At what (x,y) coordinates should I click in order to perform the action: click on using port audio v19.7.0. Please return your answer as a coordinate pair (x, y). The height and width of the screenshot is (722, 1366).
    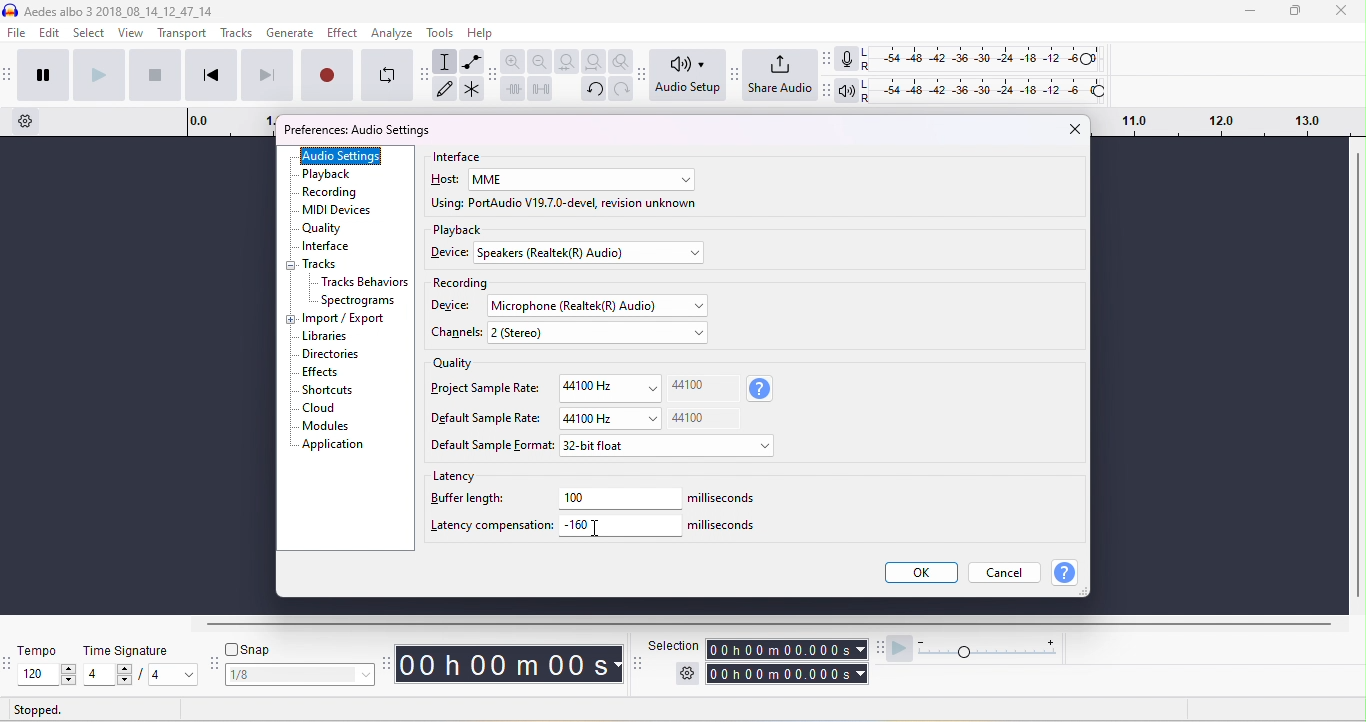
    Looking at the image, I should click on (565, 205).